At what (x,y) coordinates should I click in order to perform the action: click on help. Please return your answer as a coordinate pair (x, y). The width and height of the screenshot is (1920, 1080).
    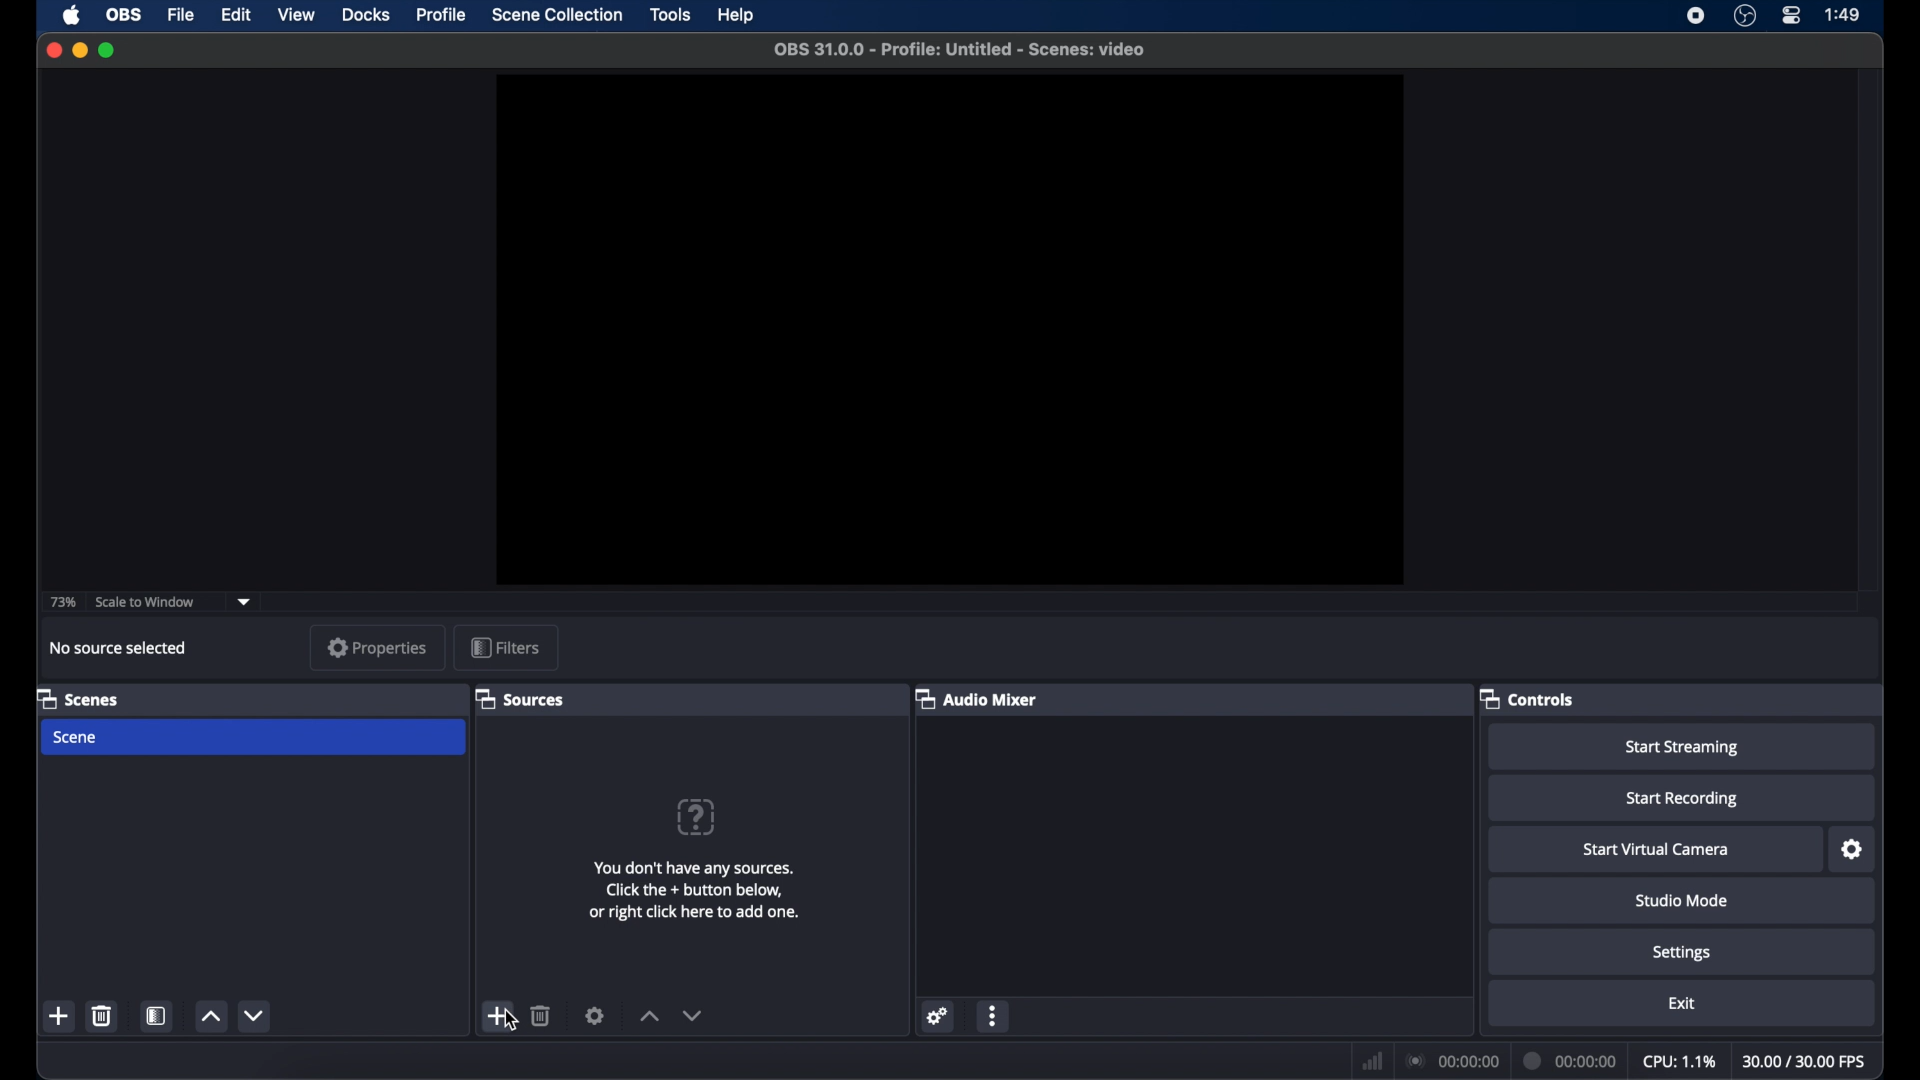
    Looking at the image, I should click on (736, 16).